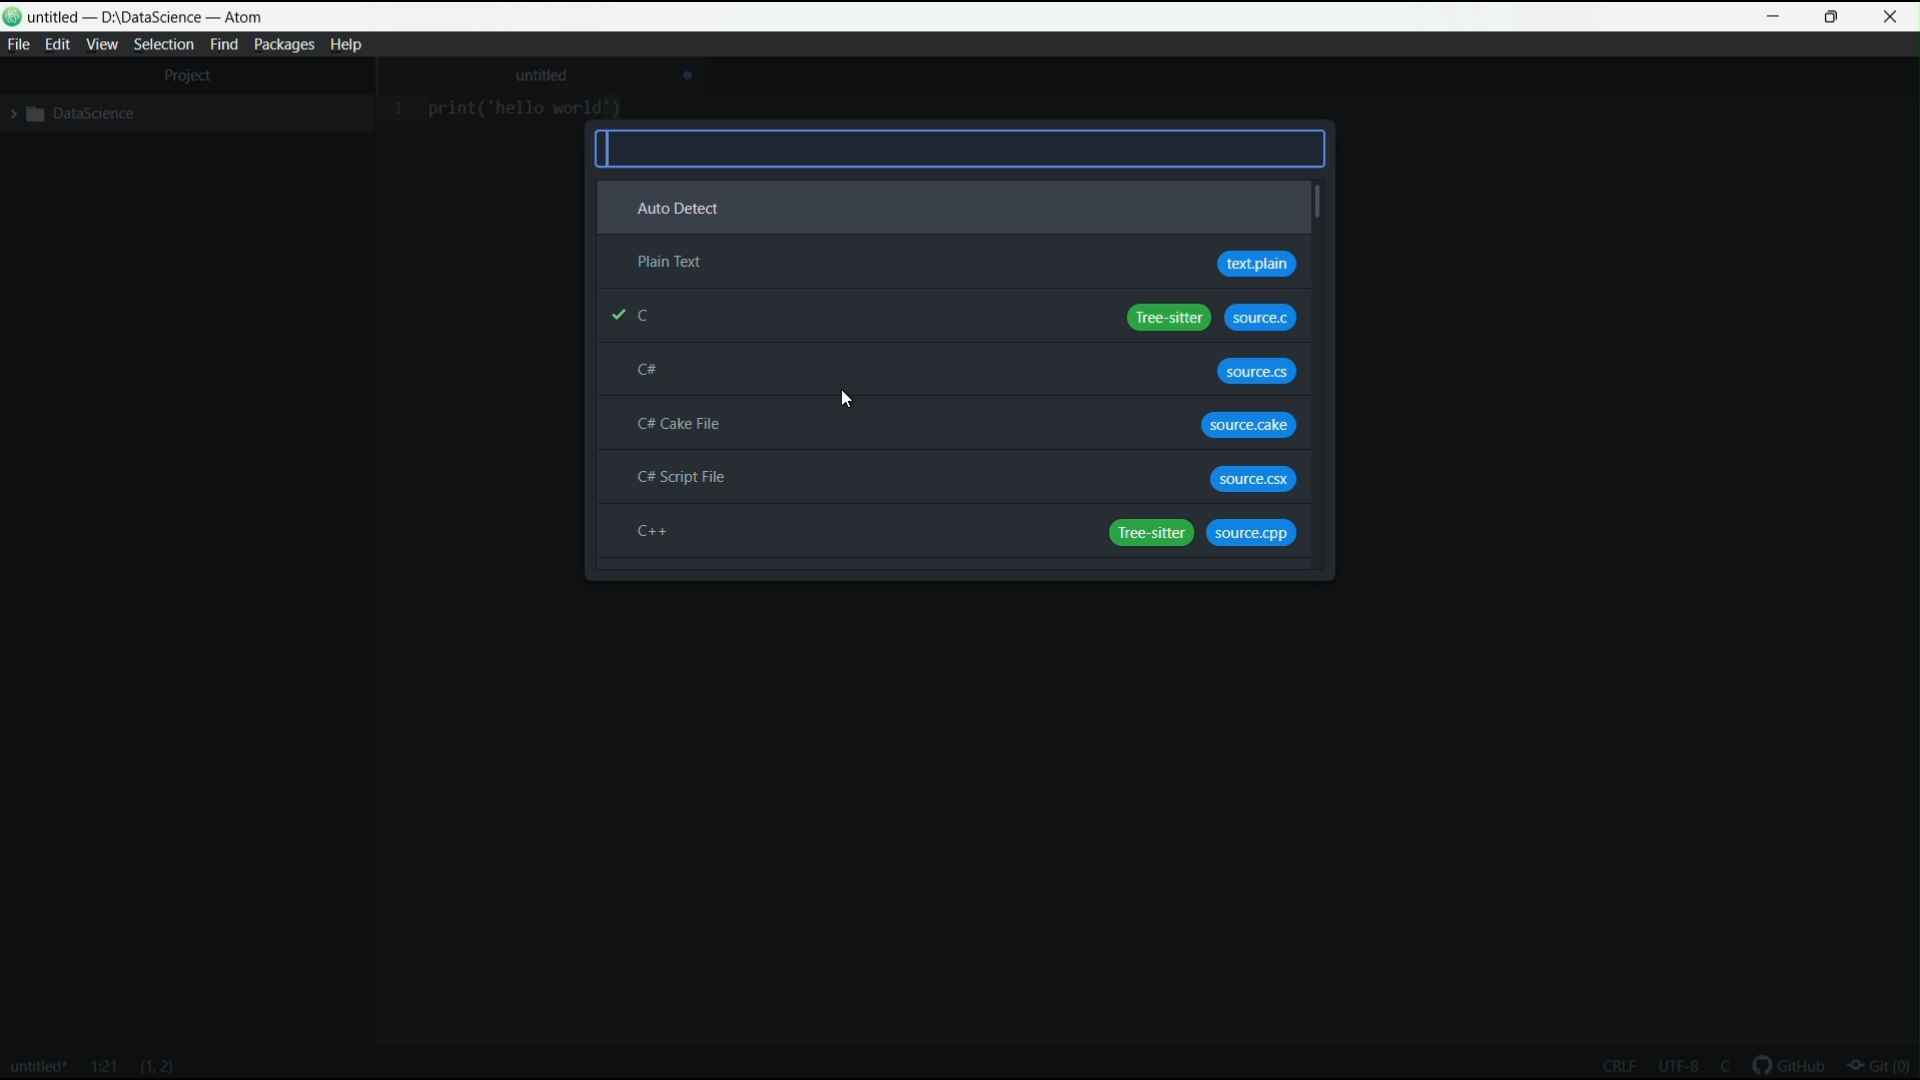 The image size is (1920, 1080). I want to click on end line of code sequence, so click(1615, 1064).